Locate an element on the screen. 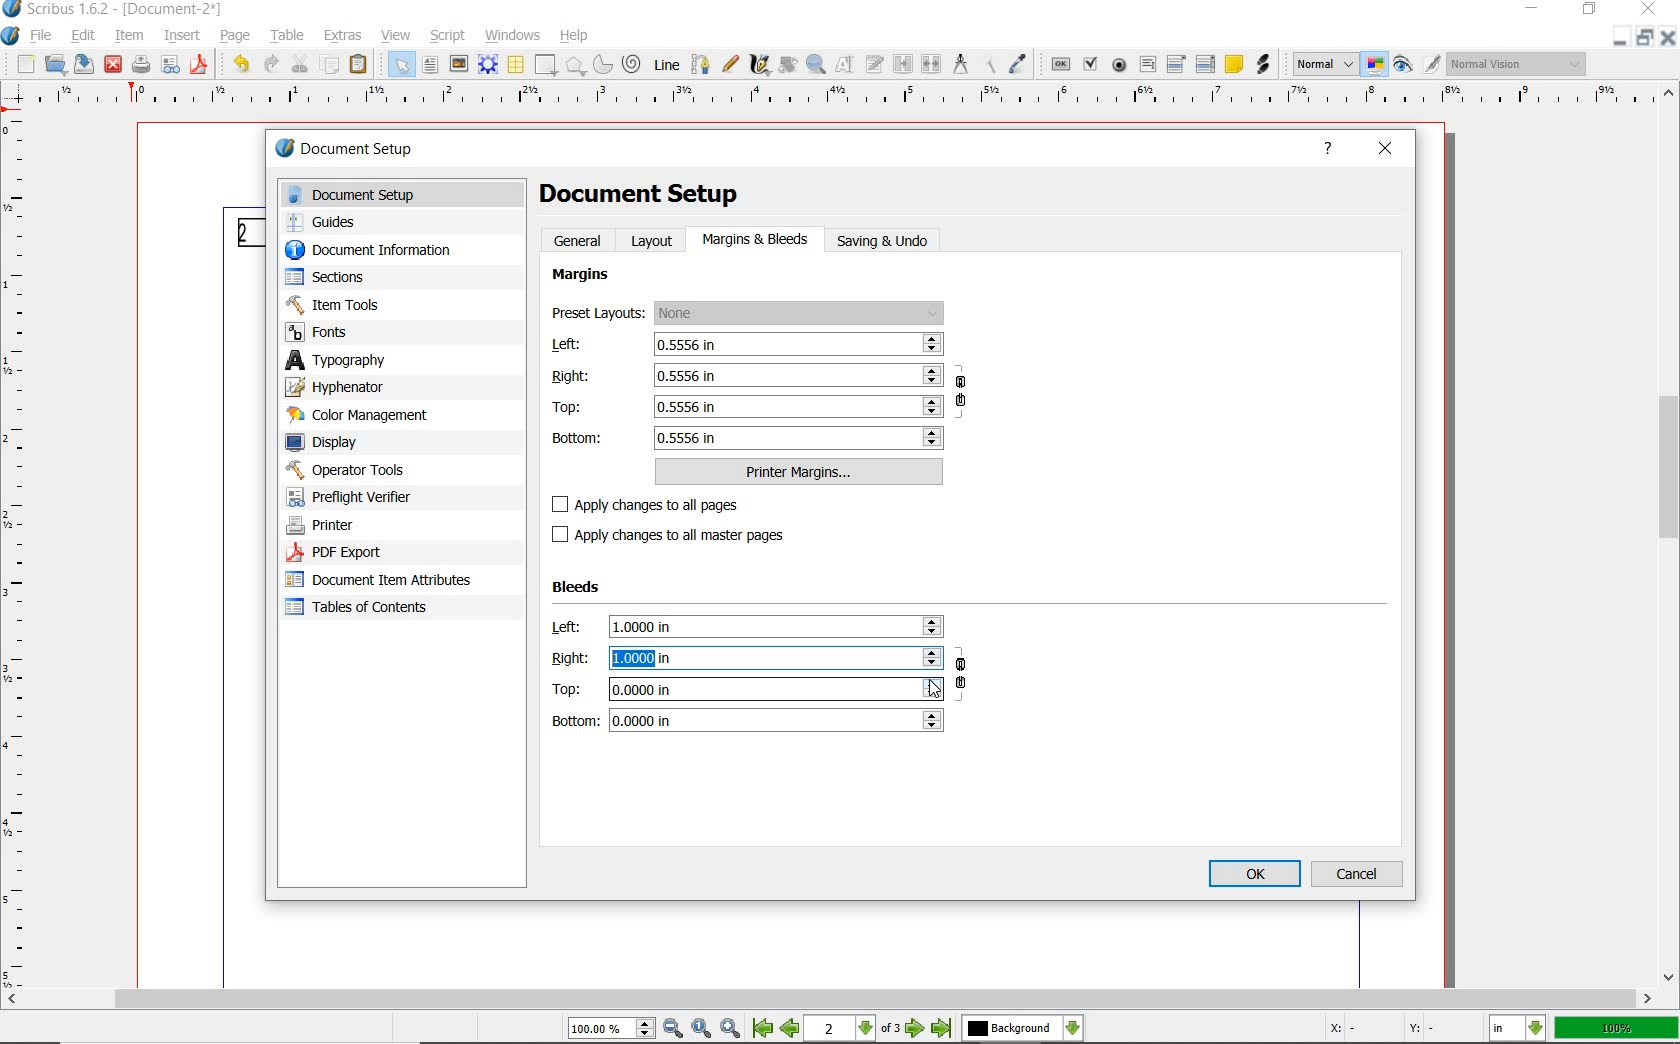 This screenshot has width=1680, height=1044. file is located at coordinates (43, 37).